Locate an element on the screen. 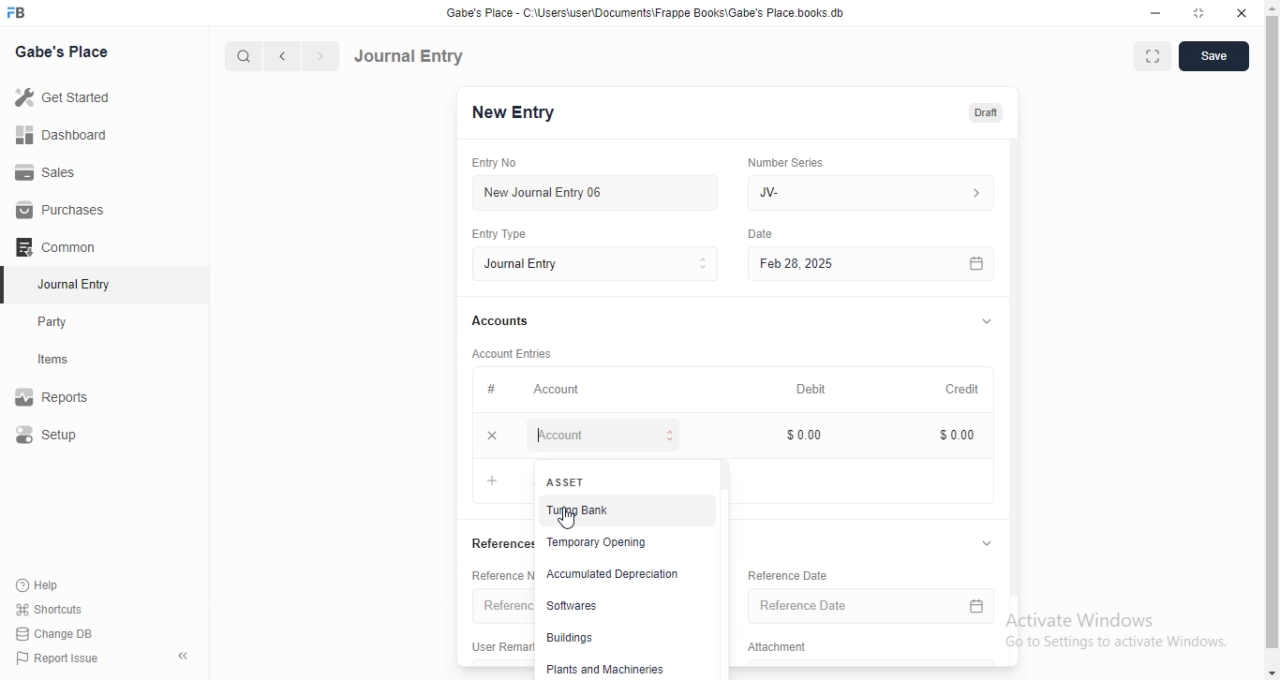 This screenshot has height=680, width=1280. References is located at coordinates (502, 544).